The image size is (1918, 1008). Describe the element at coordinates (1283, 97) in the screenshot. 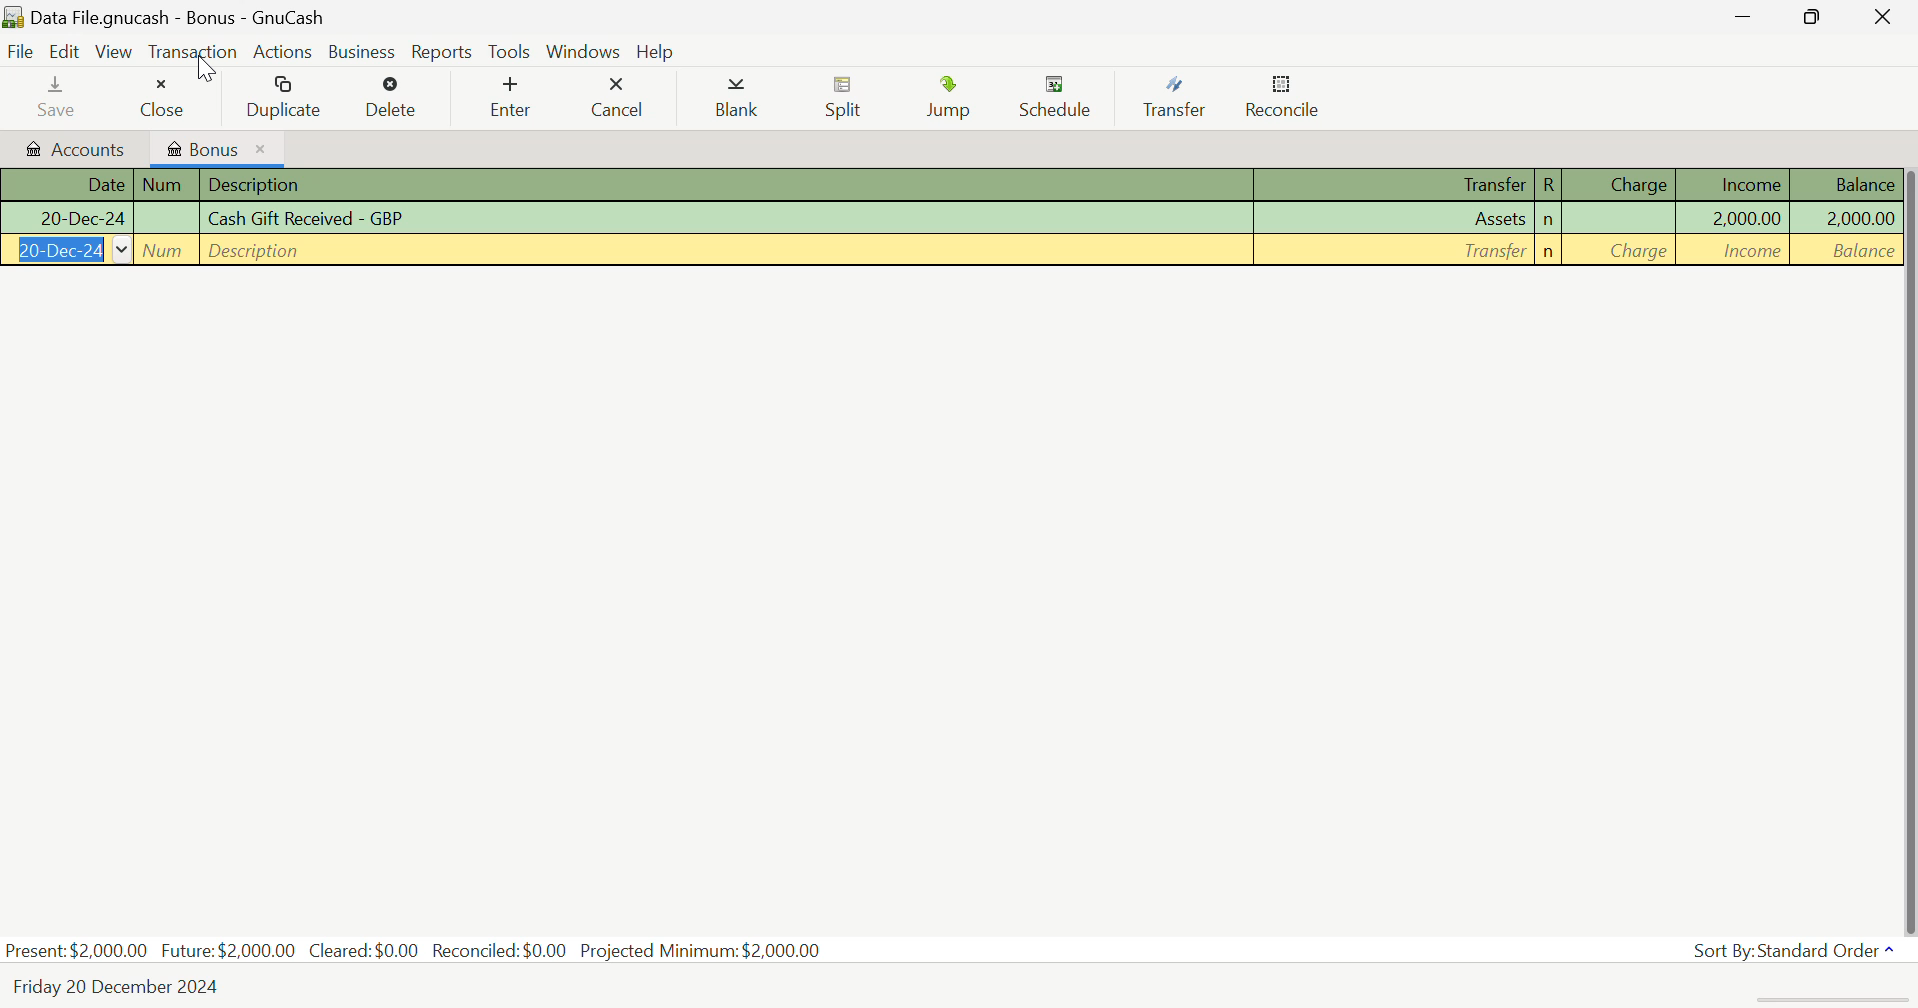

I see `Reconcile` at that location.